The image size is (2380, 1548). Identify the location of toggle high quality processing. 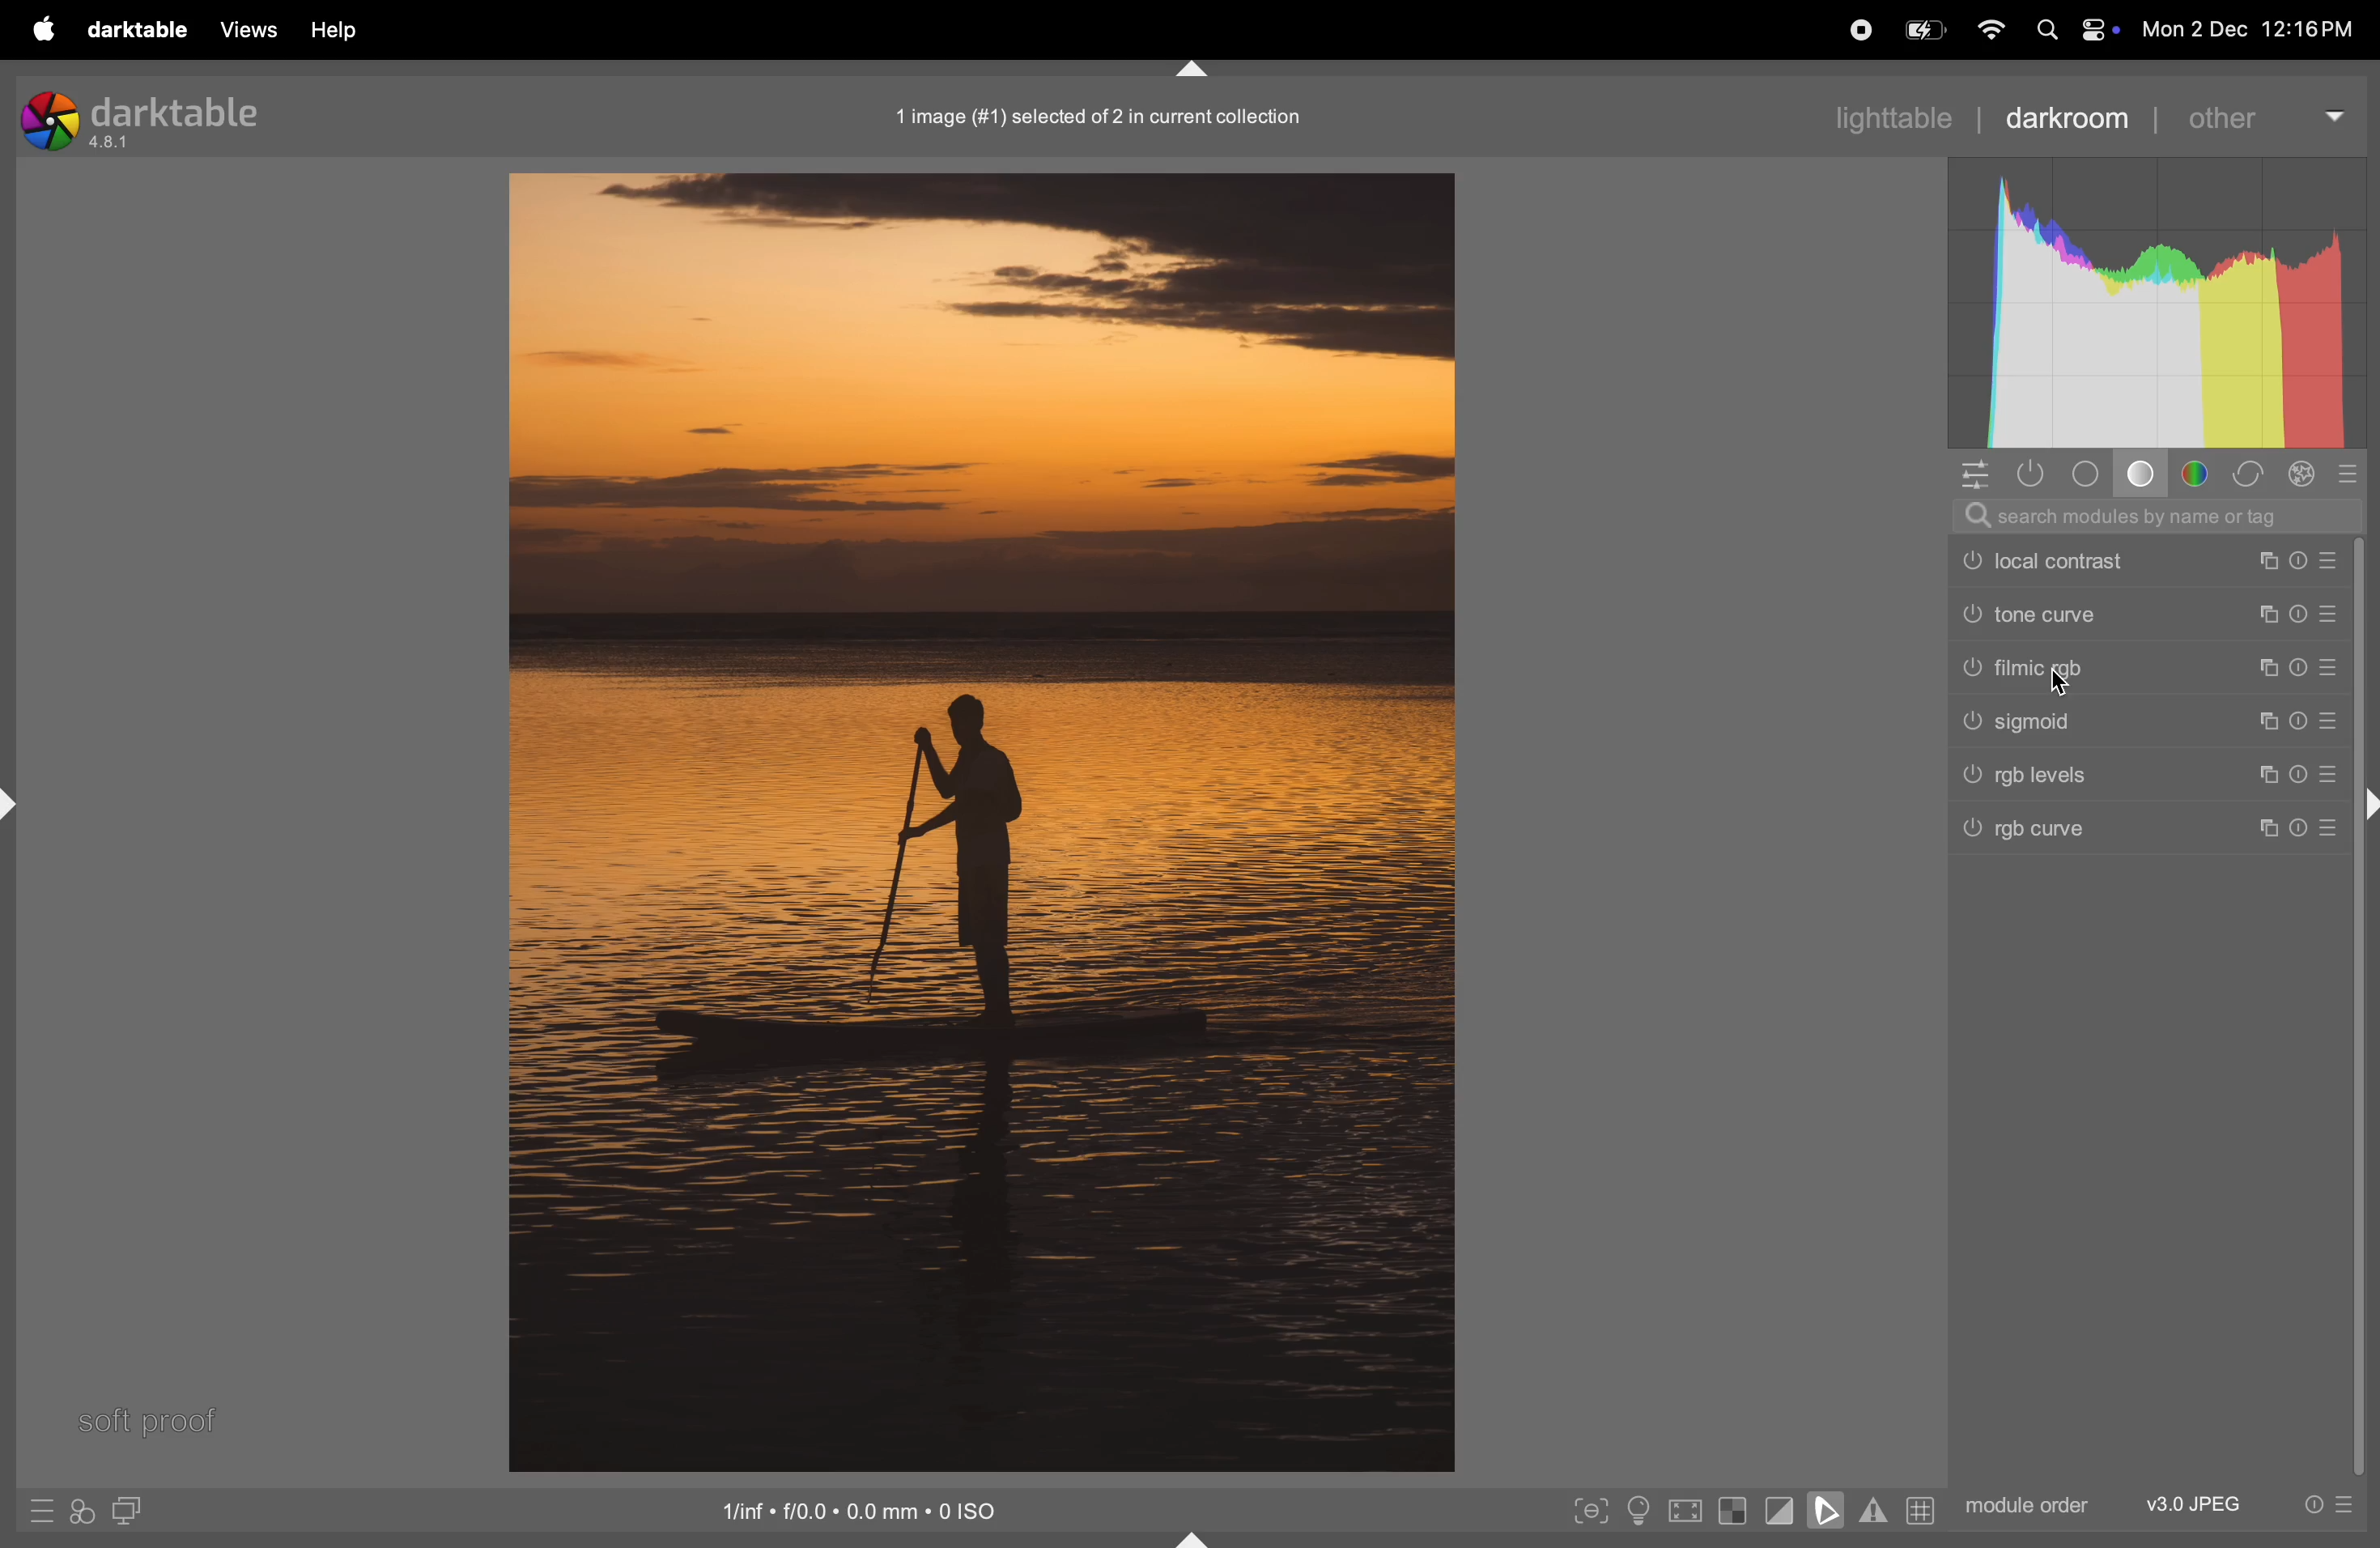
(1687, 1513).